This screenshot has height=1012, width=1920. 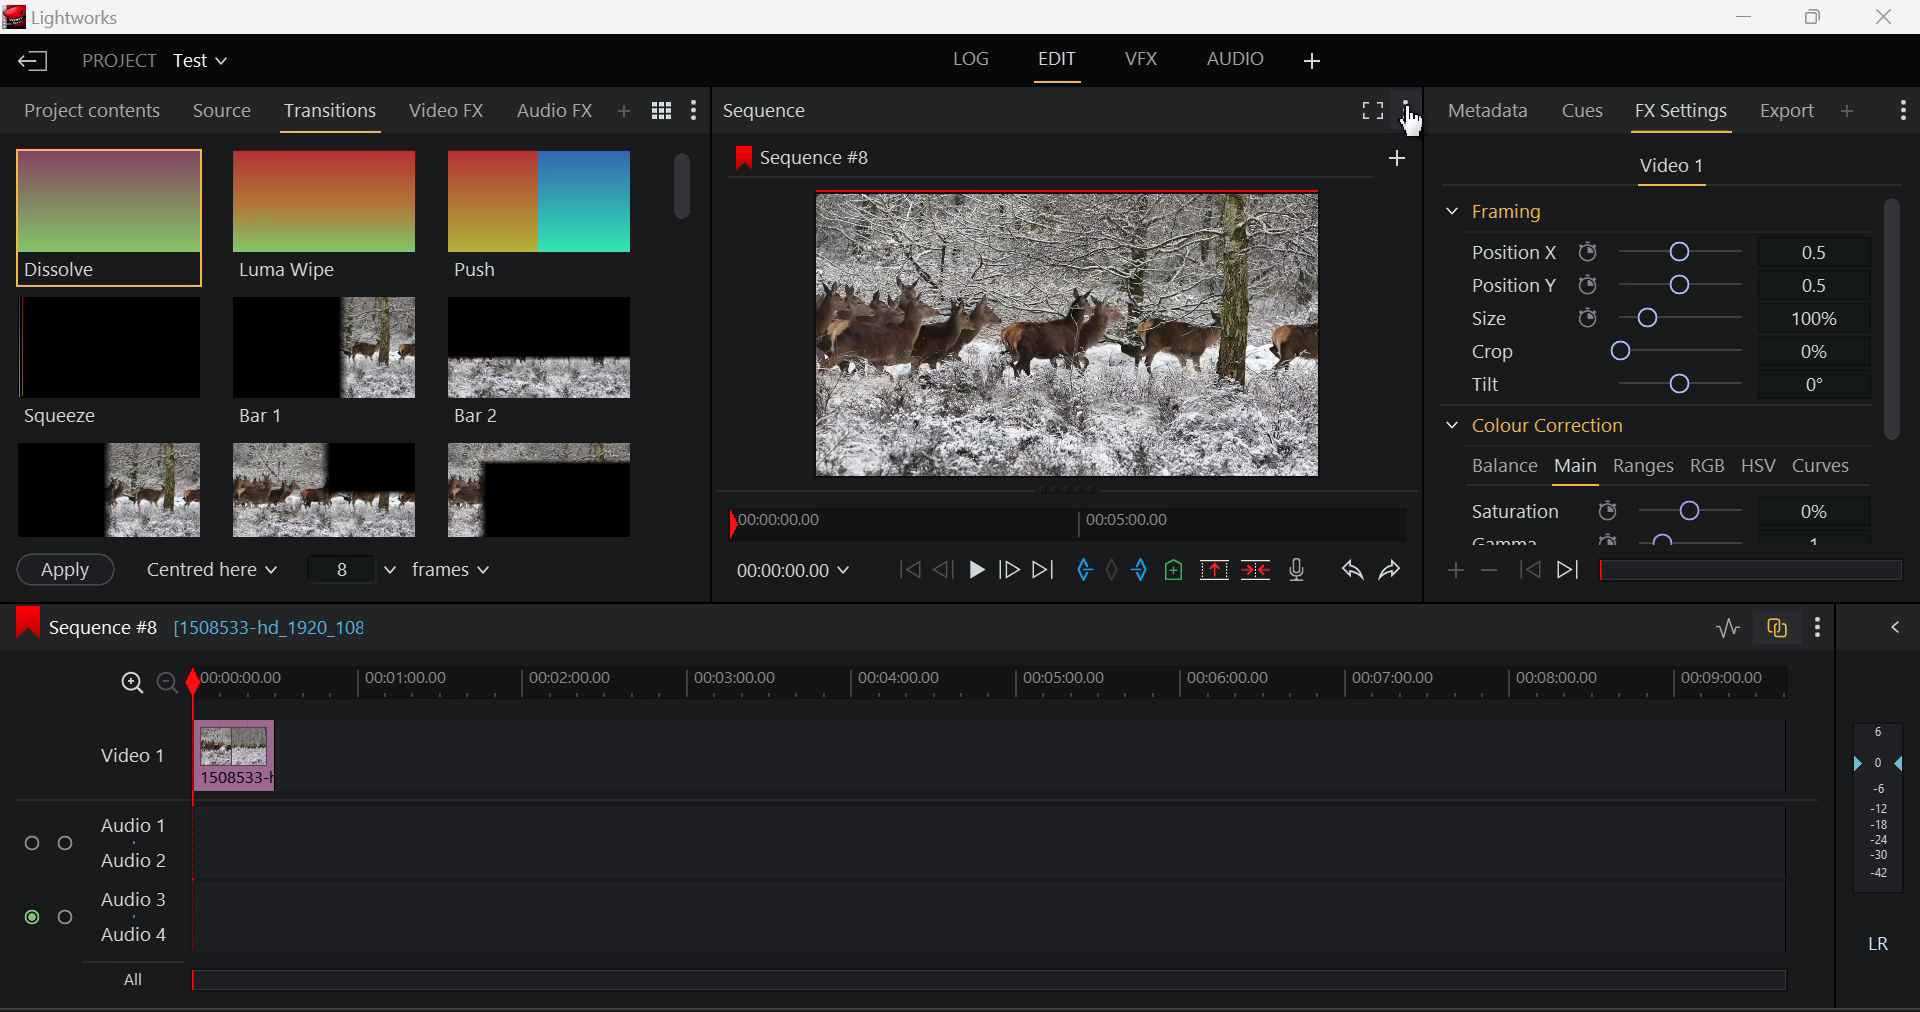 I want to click on Add, so click(x=1403, y=159).